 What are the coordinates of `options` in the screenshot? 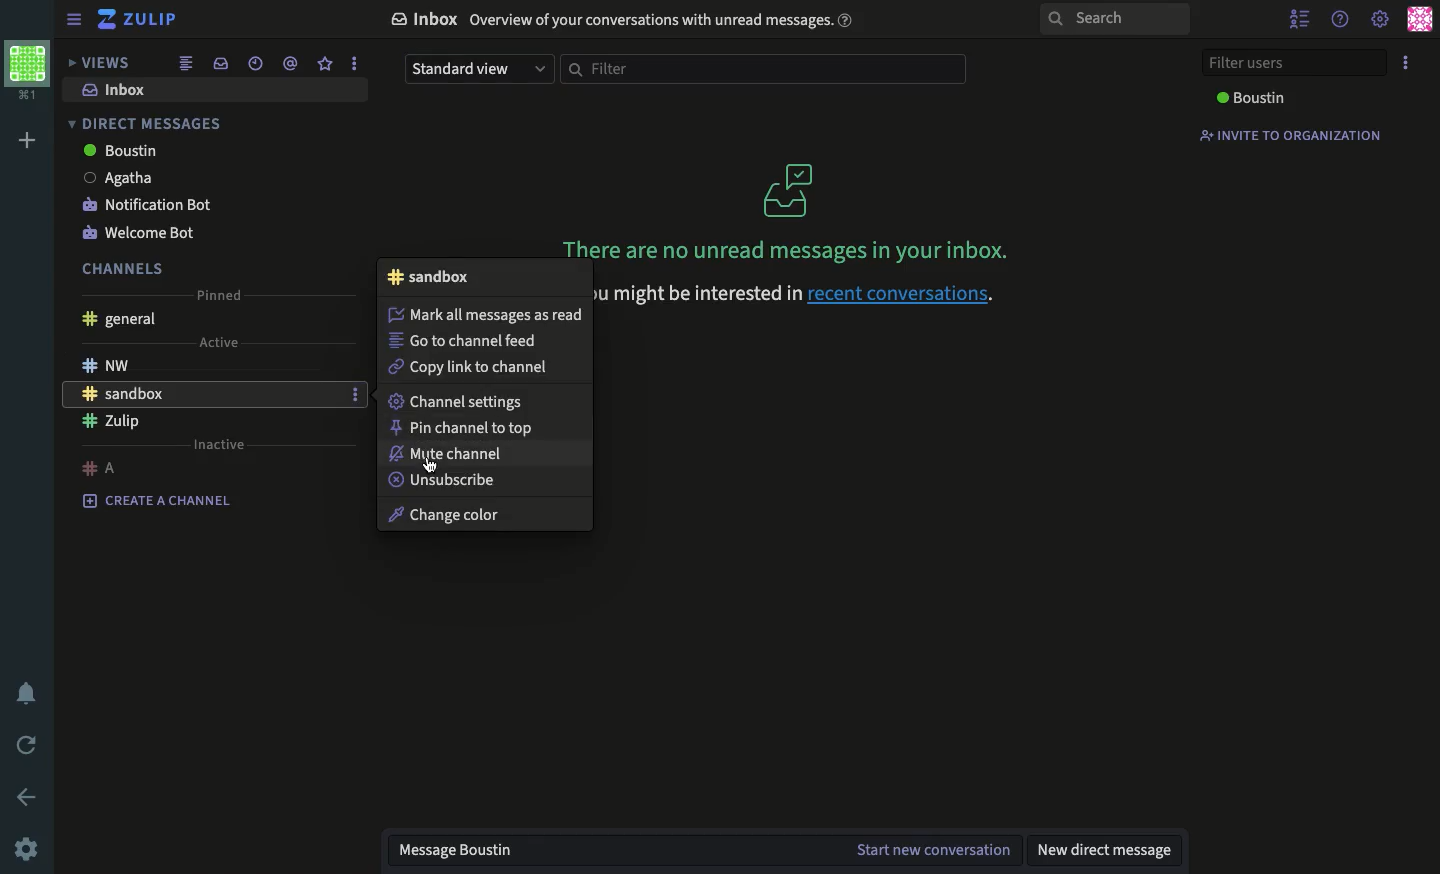 It's located at (1404, 63).